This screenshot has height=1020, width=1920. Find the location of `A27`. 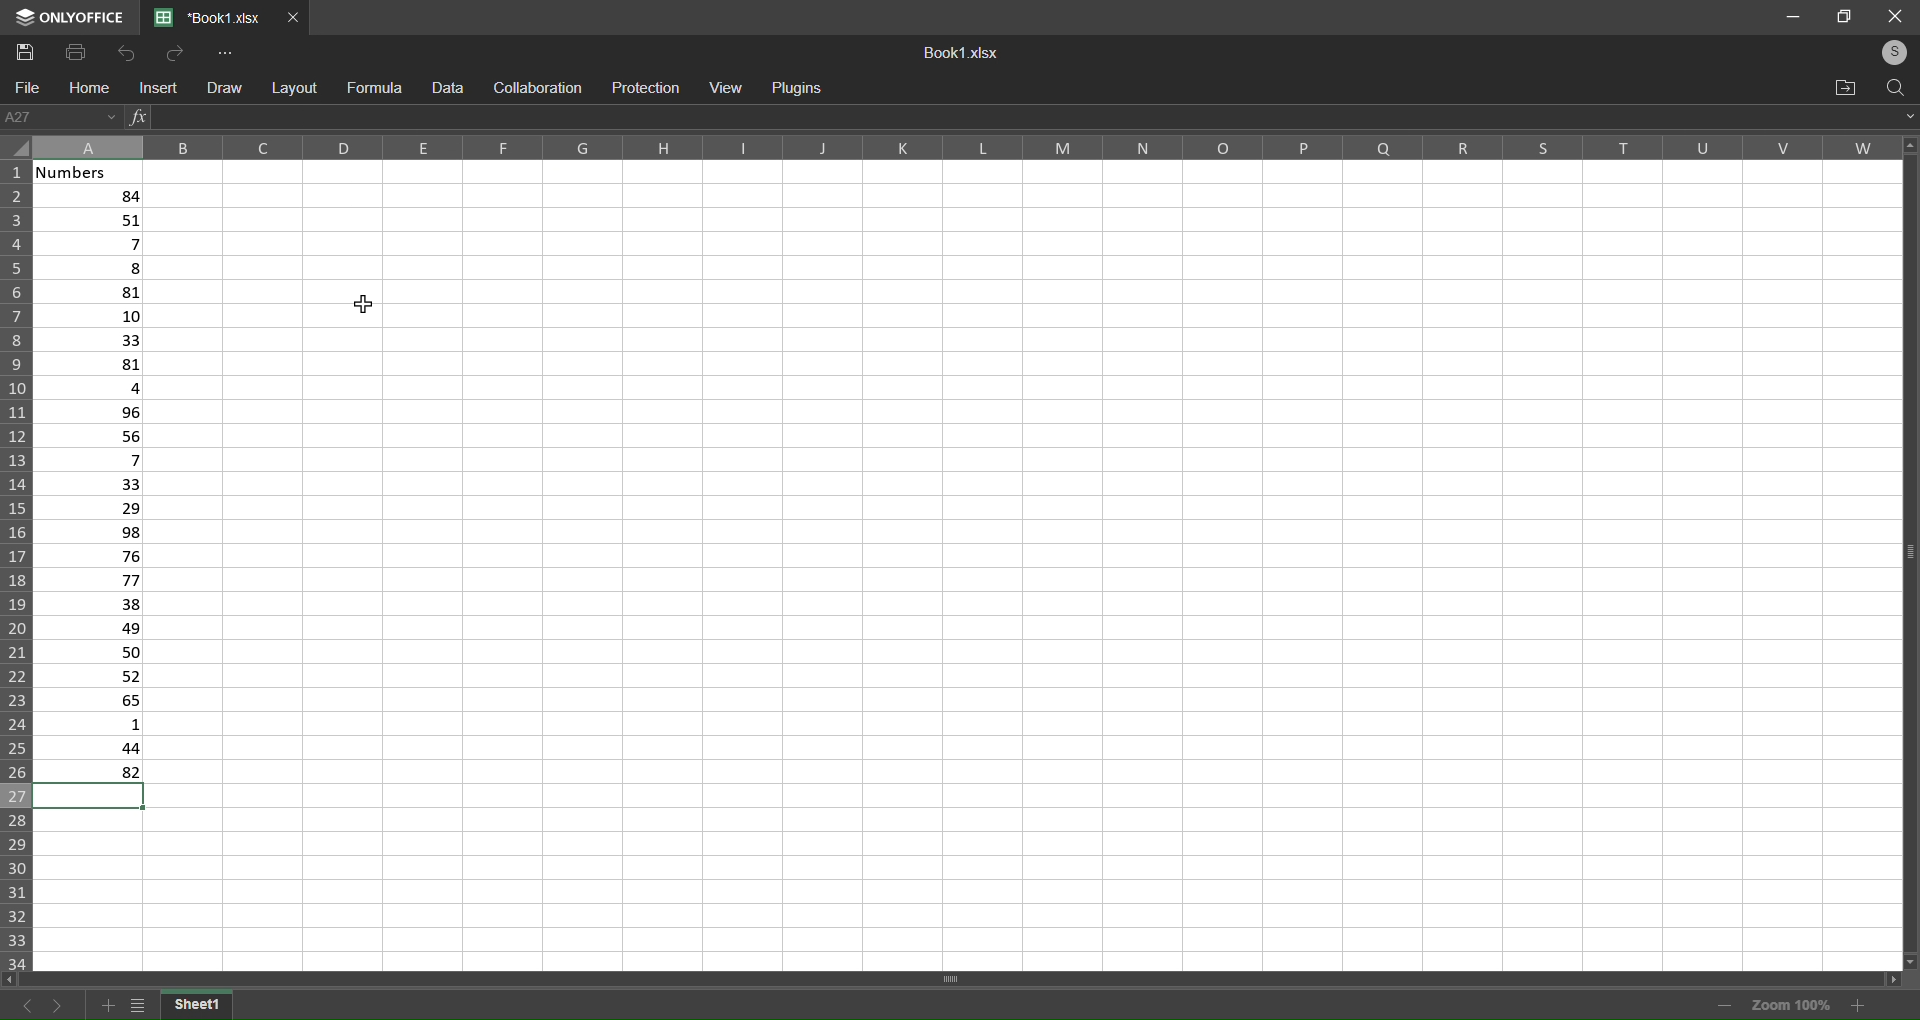

A27 is located at coordinates (63, 115).